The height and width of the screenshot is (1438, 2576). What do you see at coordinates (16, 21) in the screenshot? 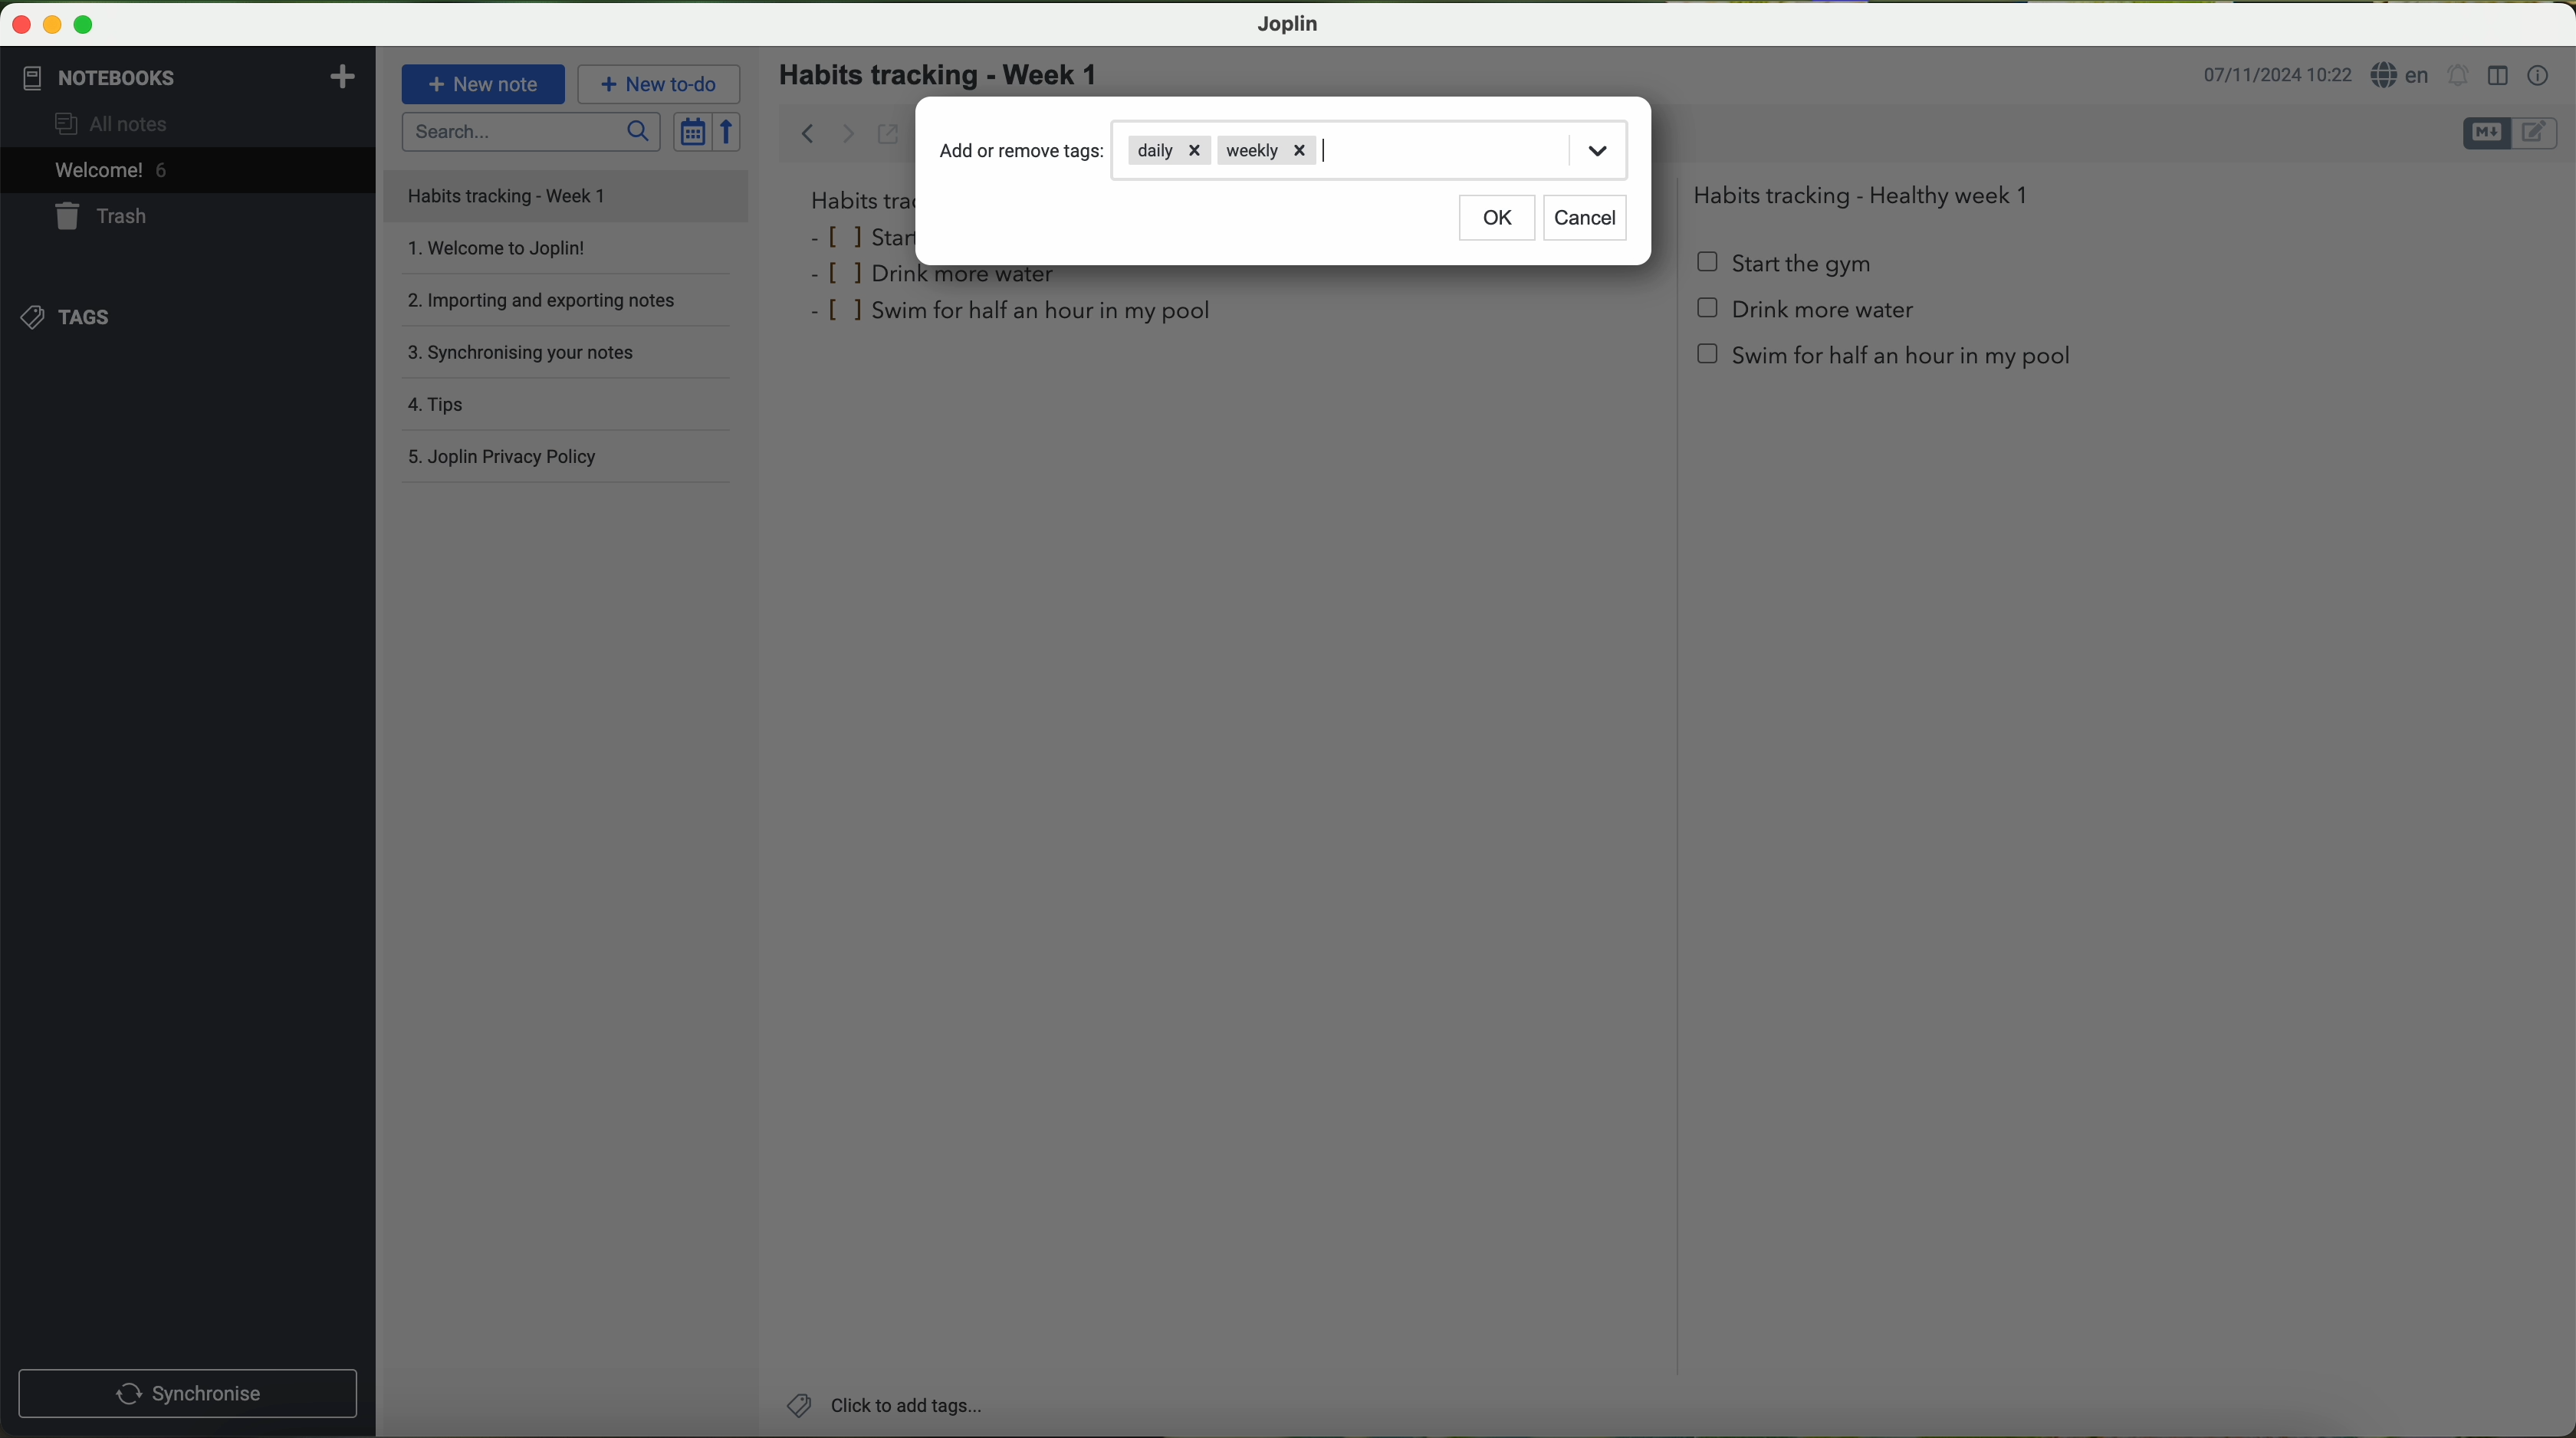
I see `close` at bounding box center [16, 21].